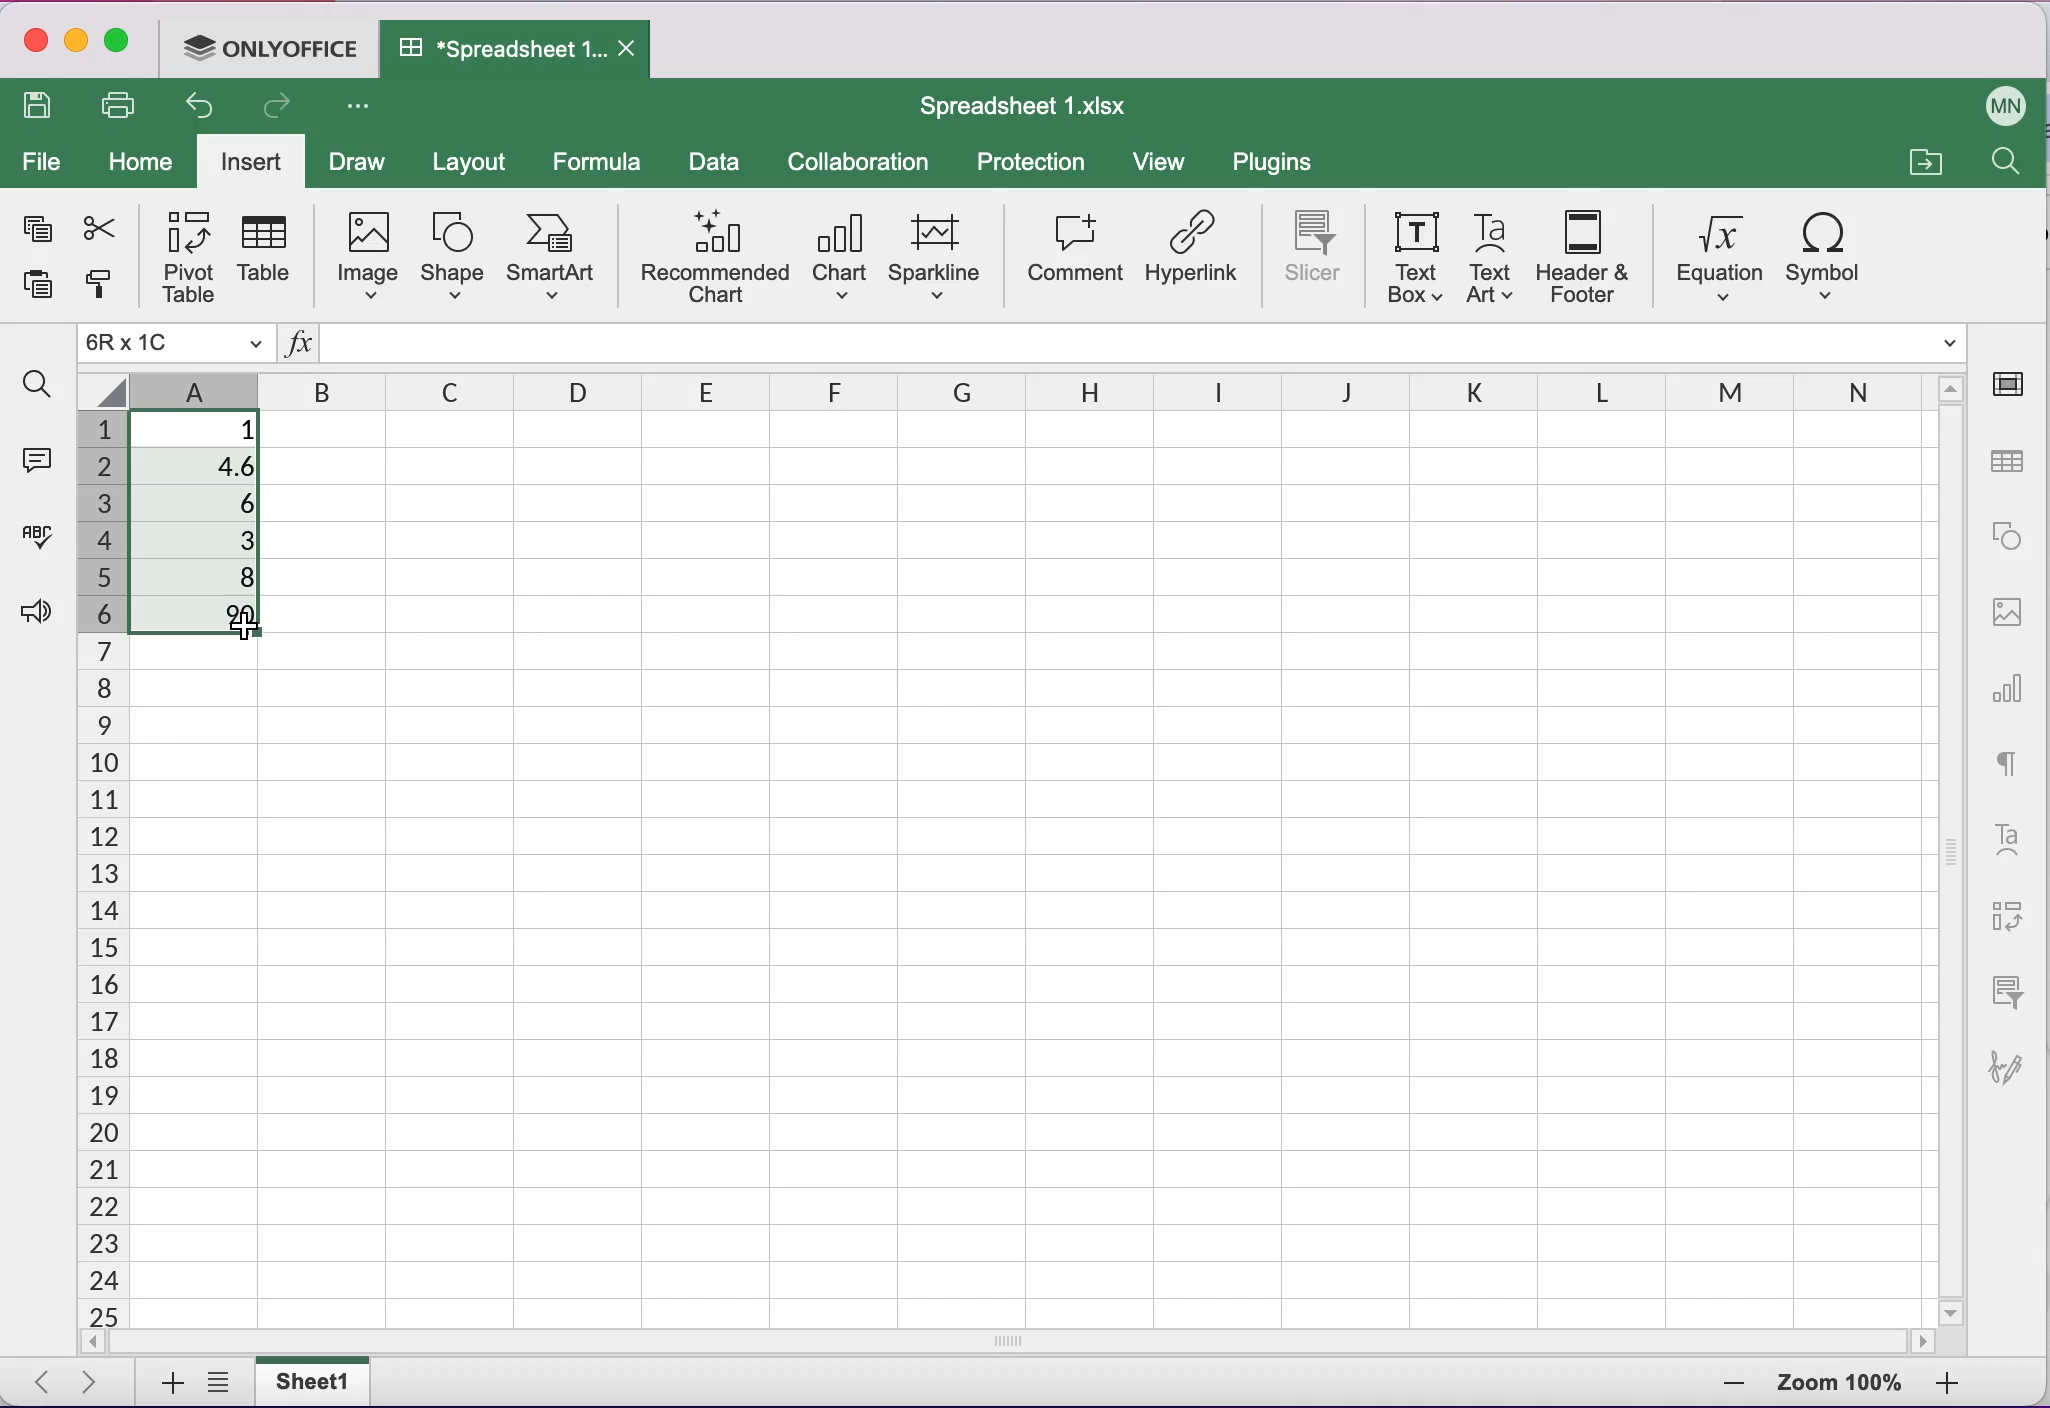  What do you see at coordinates (35, 609) in the screenshot?
I see `feedback and support` at bounding box center [35, 609].